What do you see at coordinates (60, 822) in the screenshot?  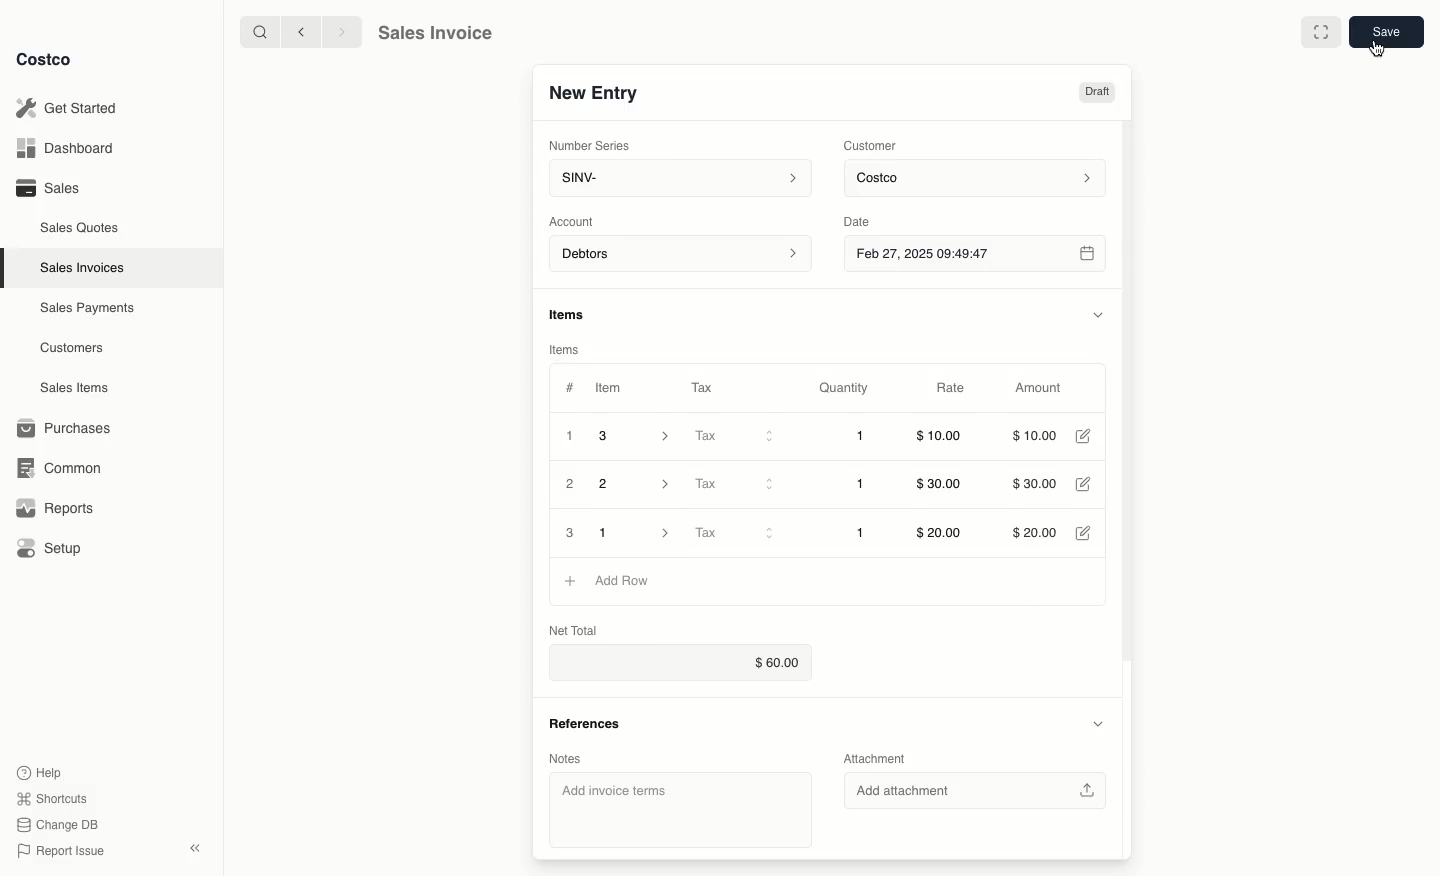 I see `Change DB` at bounding box center [60, 822].